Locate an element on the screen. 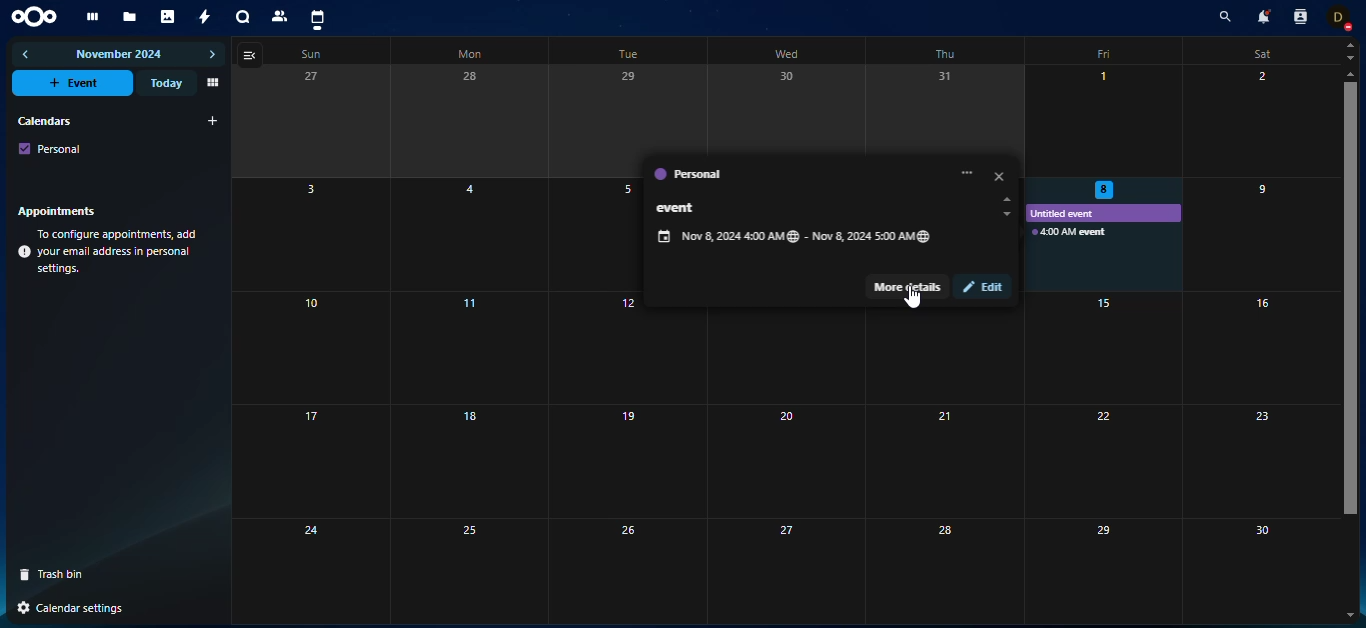  tue is located at coordinates (624, 55).